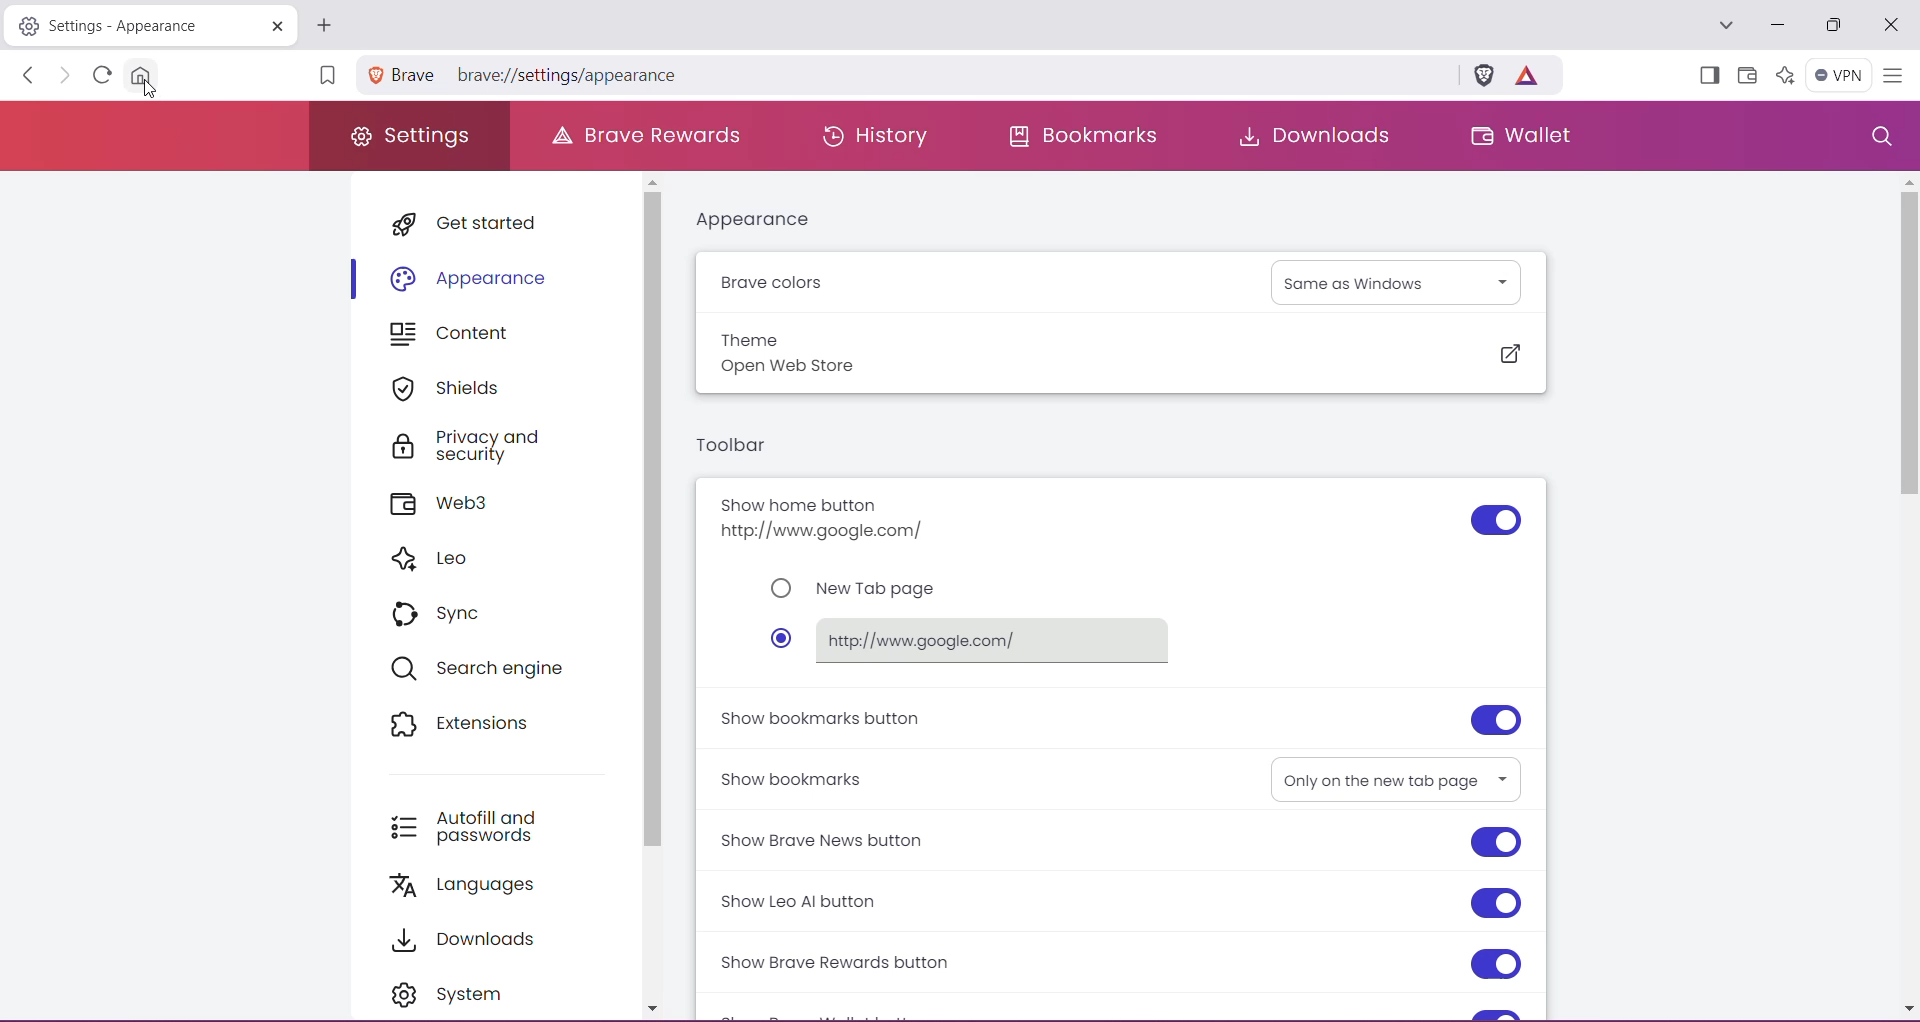 Image resolution: width=1920 pixels, height=1022 pixels. I want to click on Show Brave rewards button, so click(843, 963).